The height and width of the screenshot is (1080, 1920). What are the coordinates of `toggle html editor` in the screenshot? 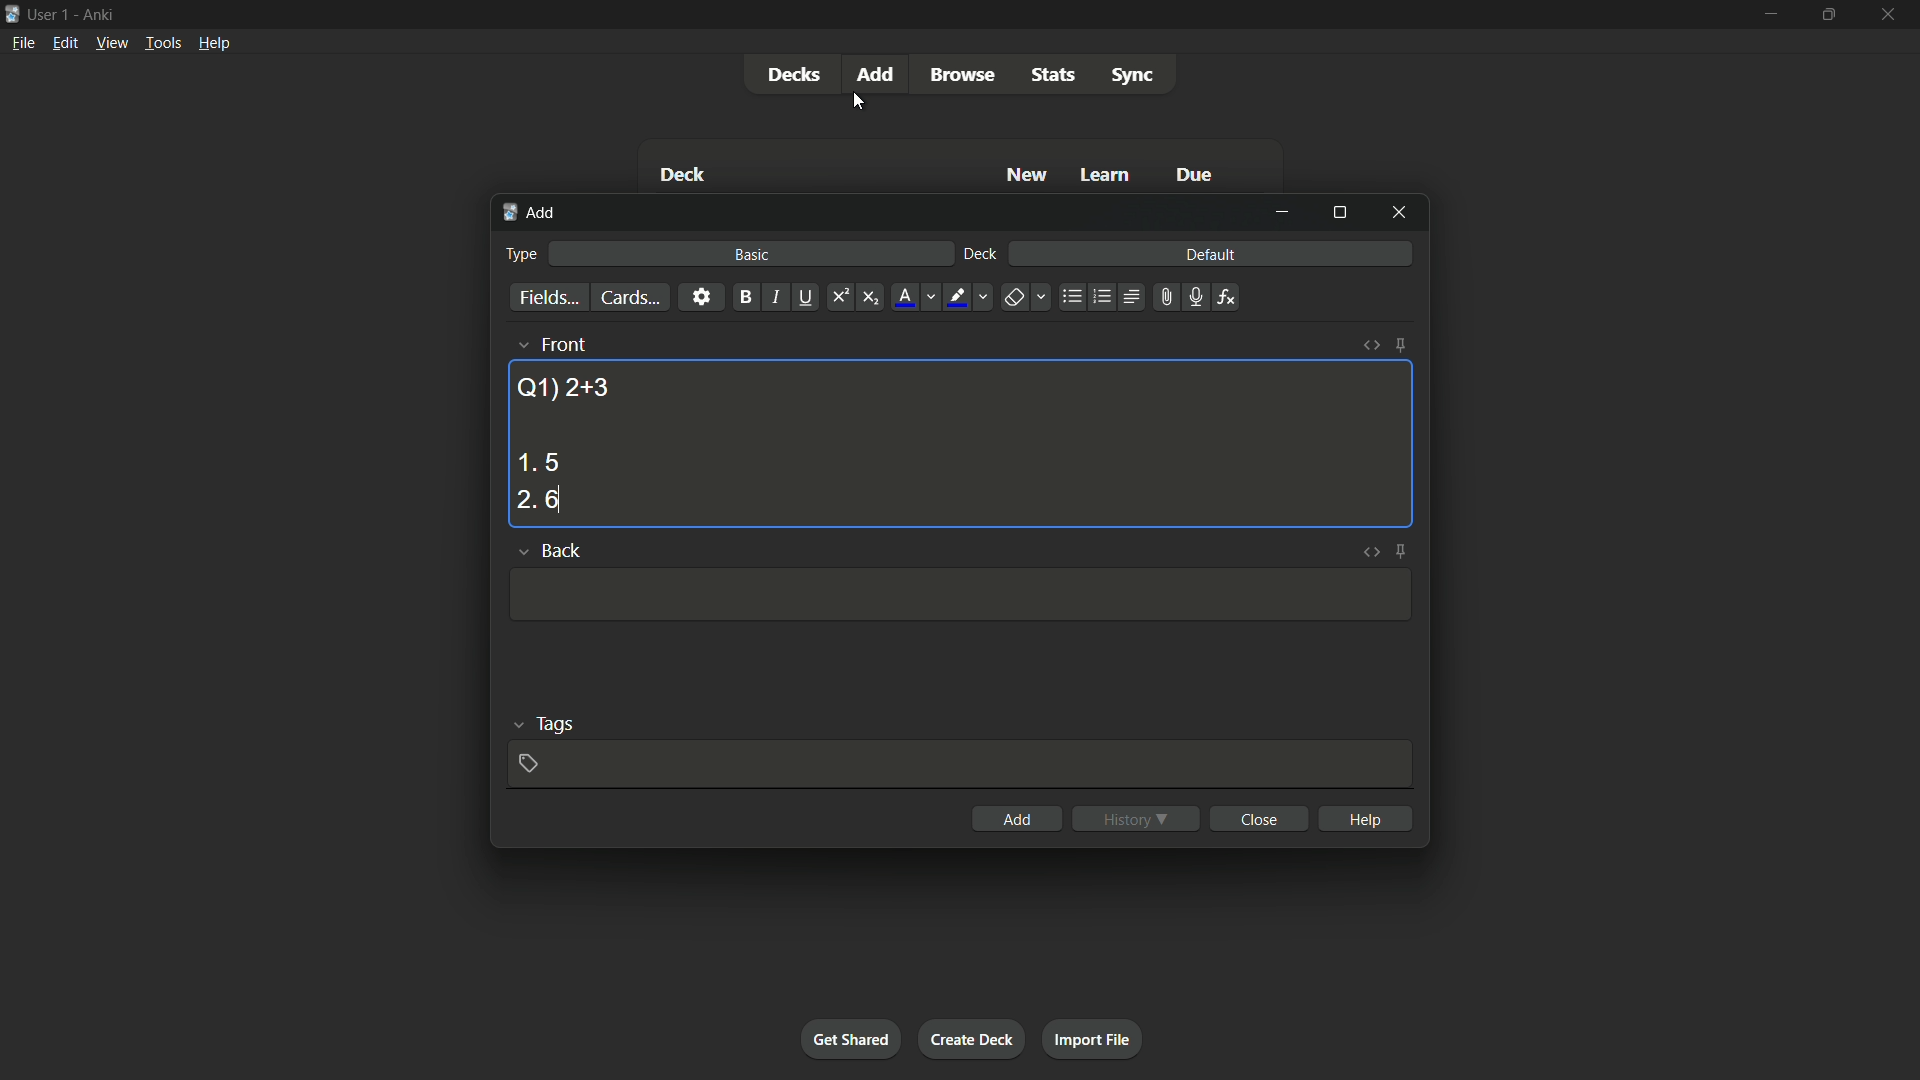 It's located at (1368, 551).